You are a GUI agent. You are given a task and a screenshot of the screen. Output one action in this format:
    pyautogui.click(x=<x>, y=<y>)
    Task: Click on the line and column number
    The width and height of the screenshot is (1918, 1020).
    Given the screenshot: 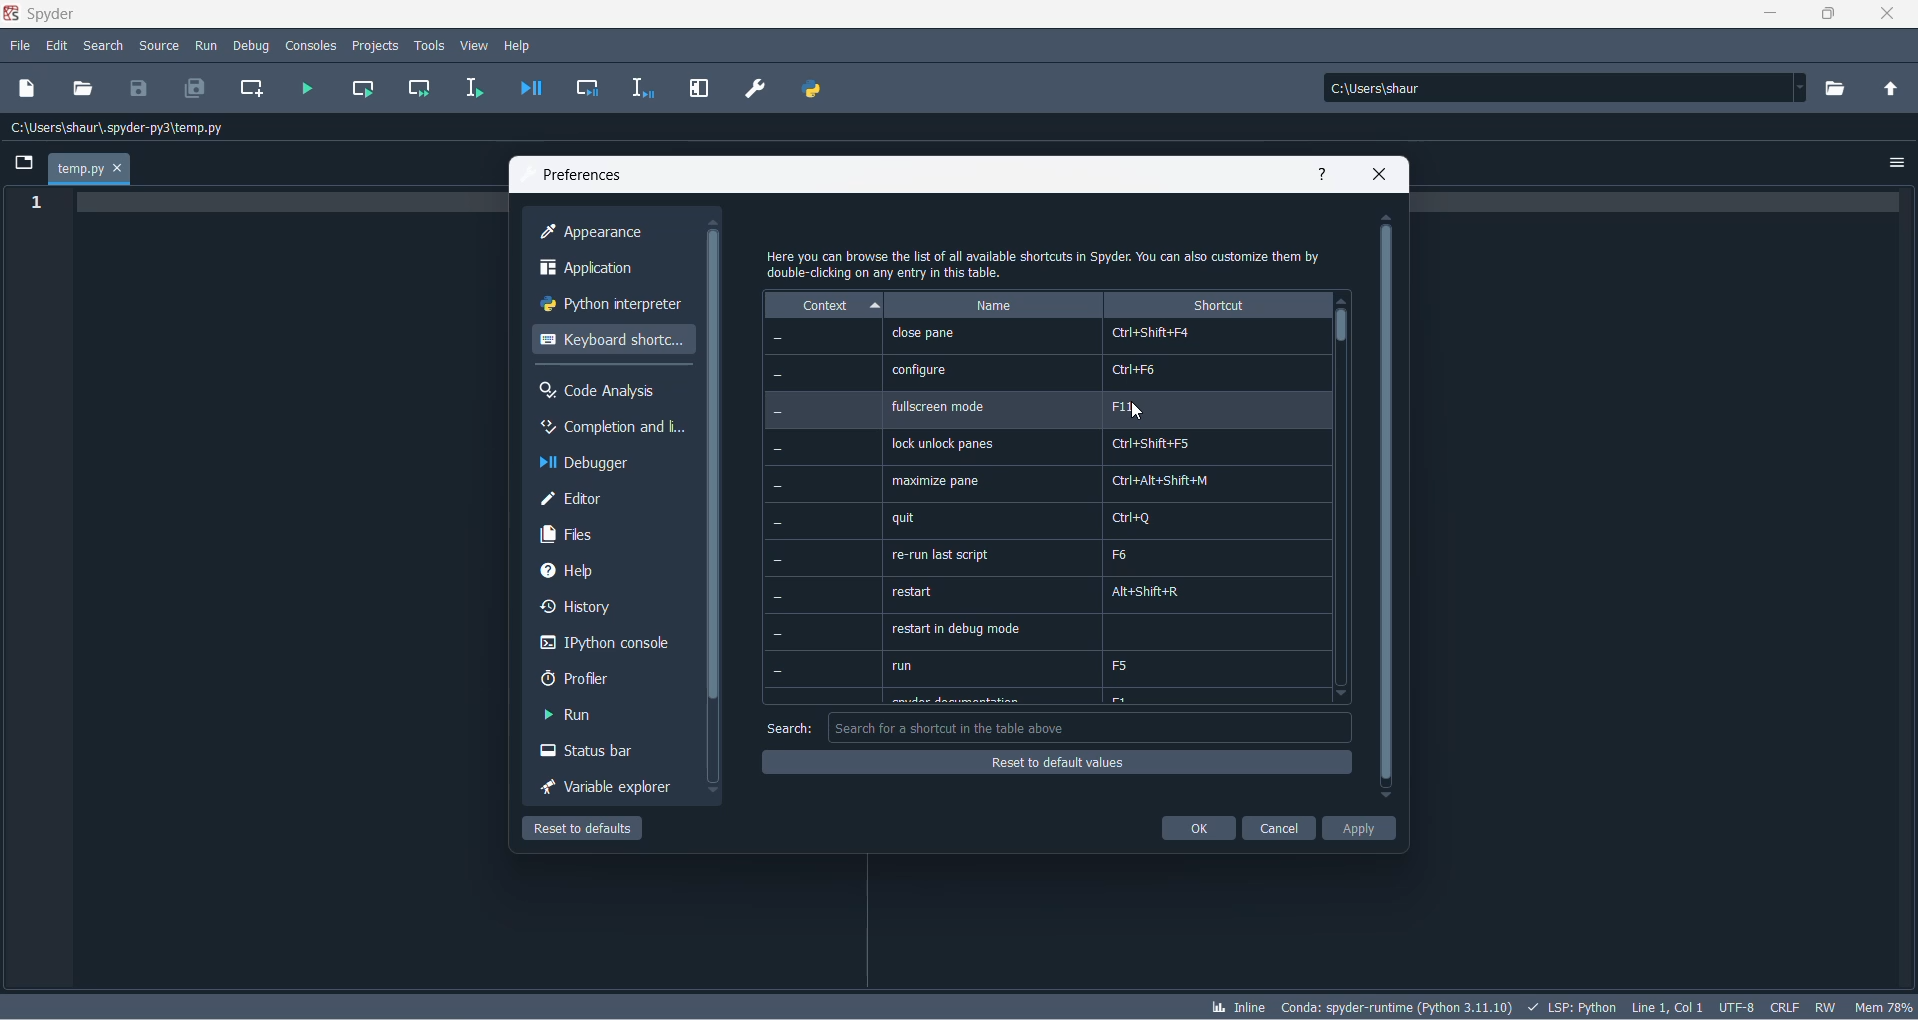 What is the action you would take?
    pyautogui.click(x=1668, y=1004)
    